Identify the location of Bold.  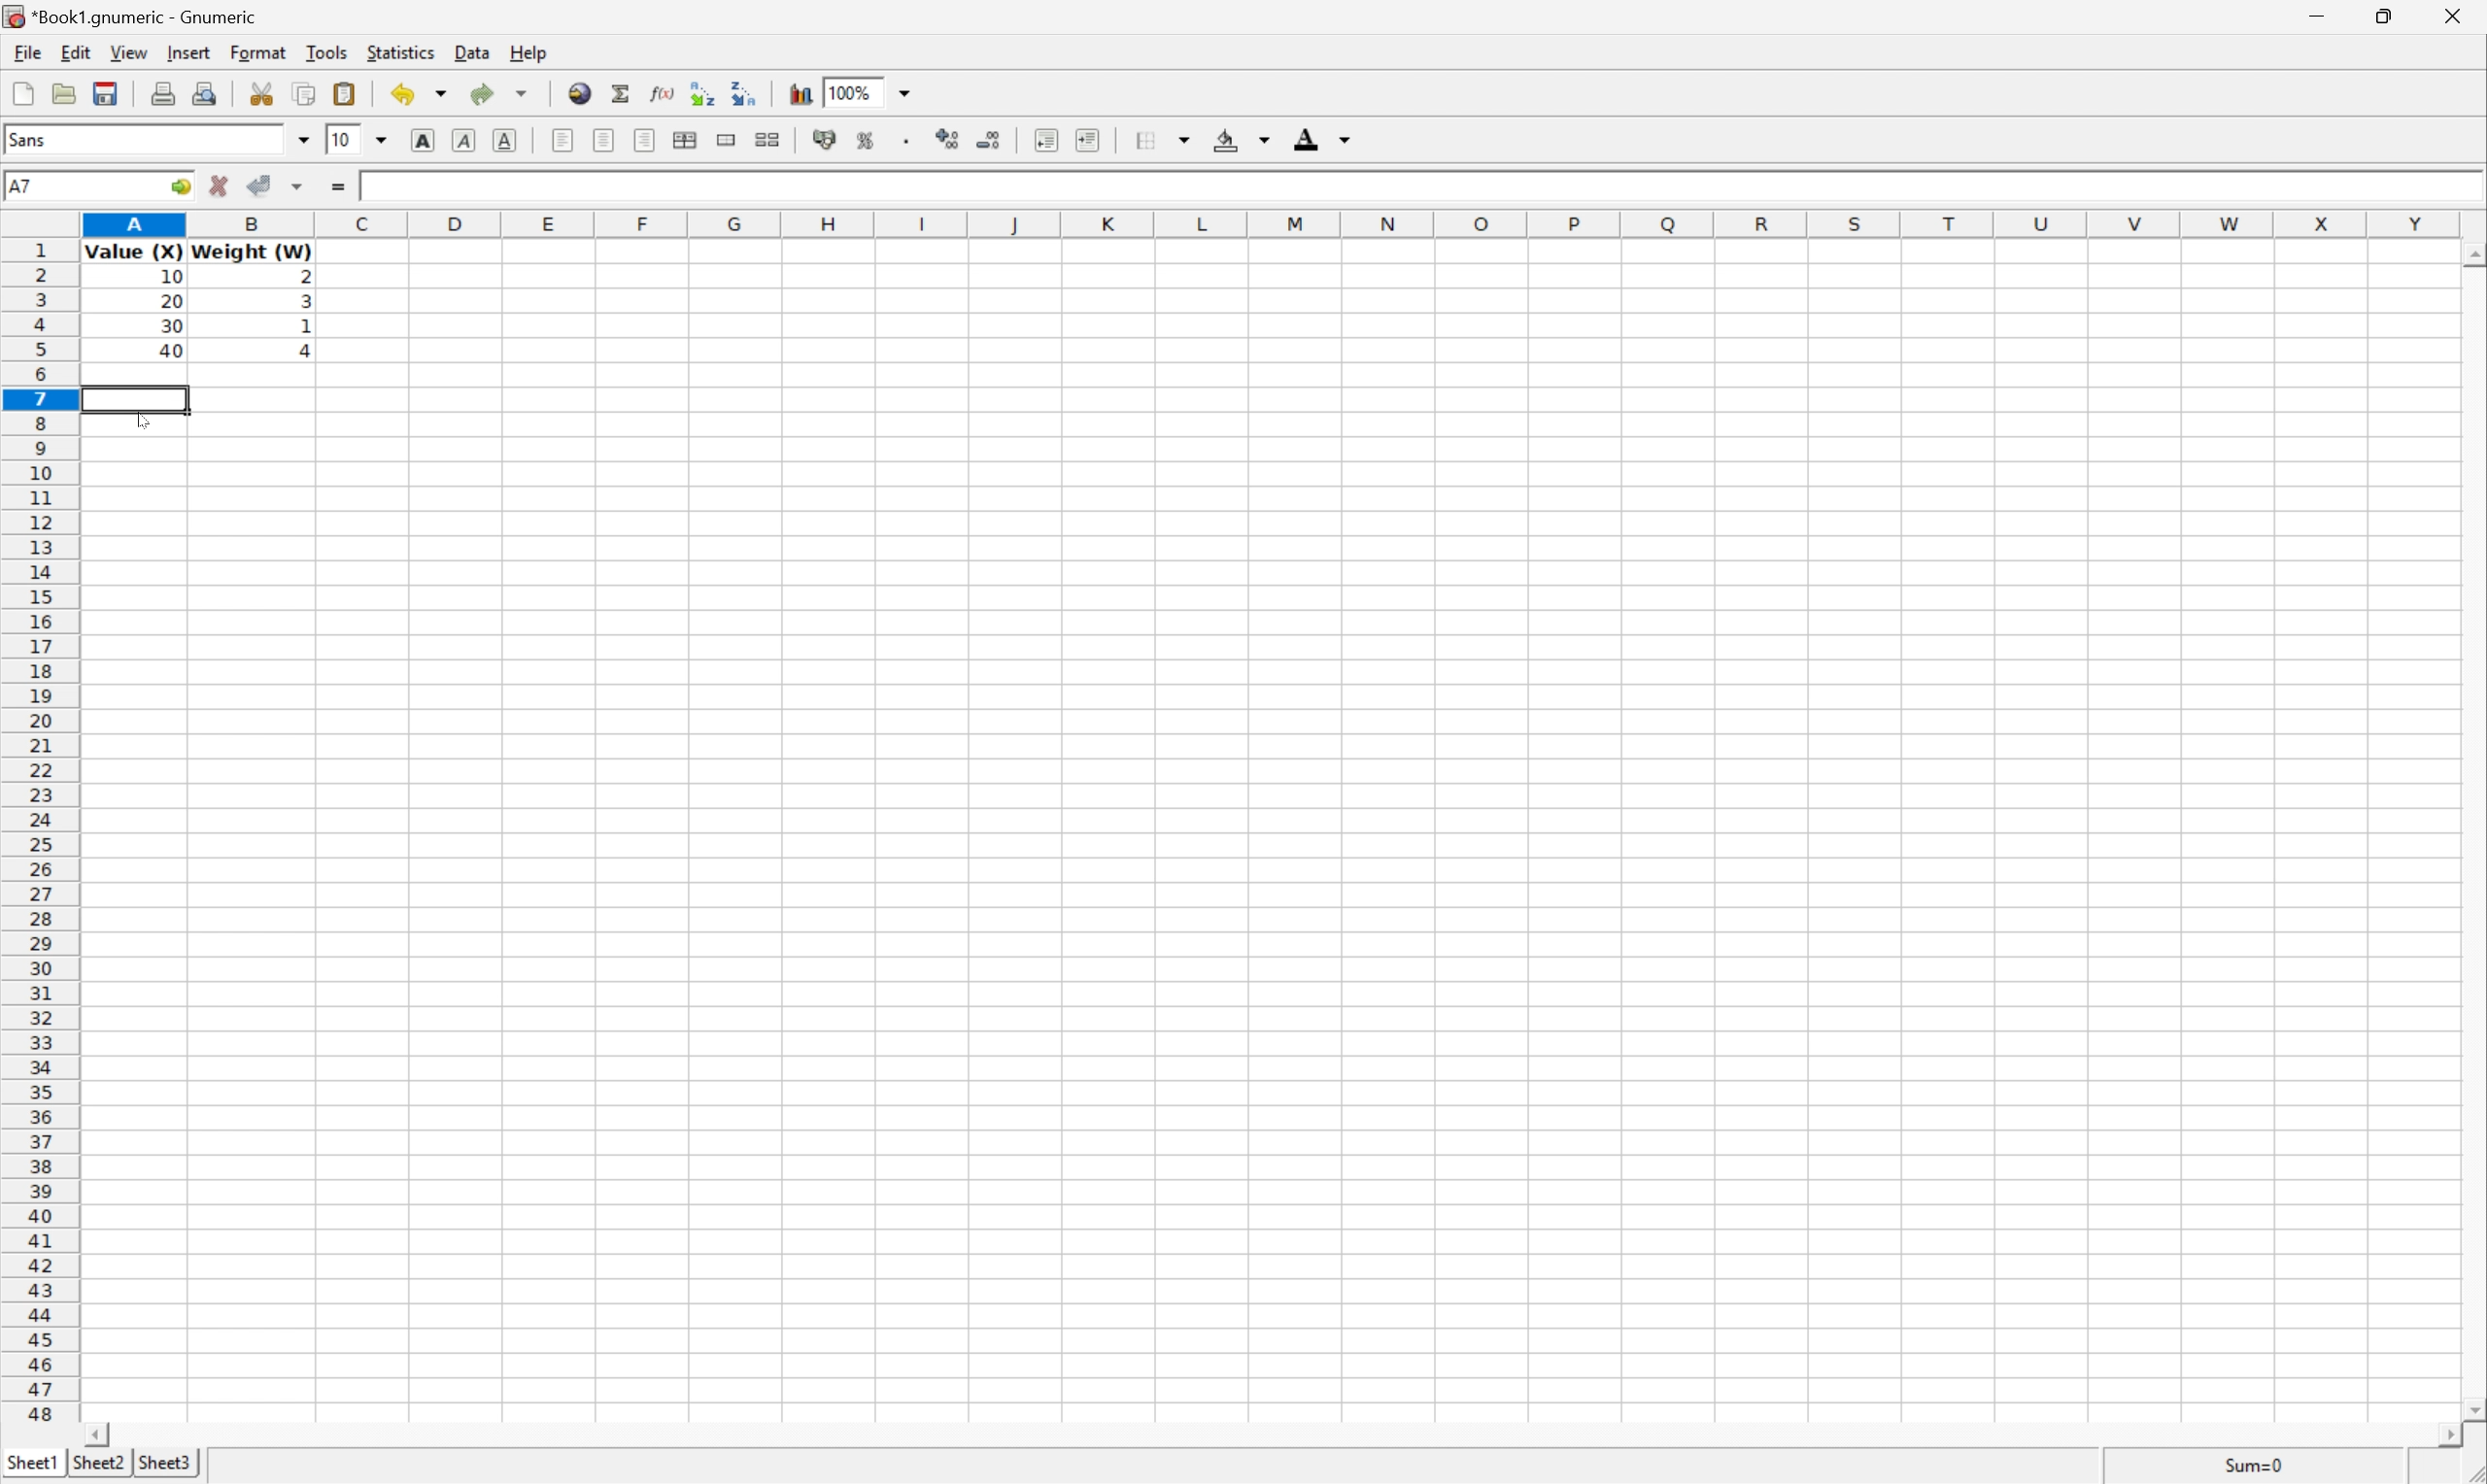
(425, 140).